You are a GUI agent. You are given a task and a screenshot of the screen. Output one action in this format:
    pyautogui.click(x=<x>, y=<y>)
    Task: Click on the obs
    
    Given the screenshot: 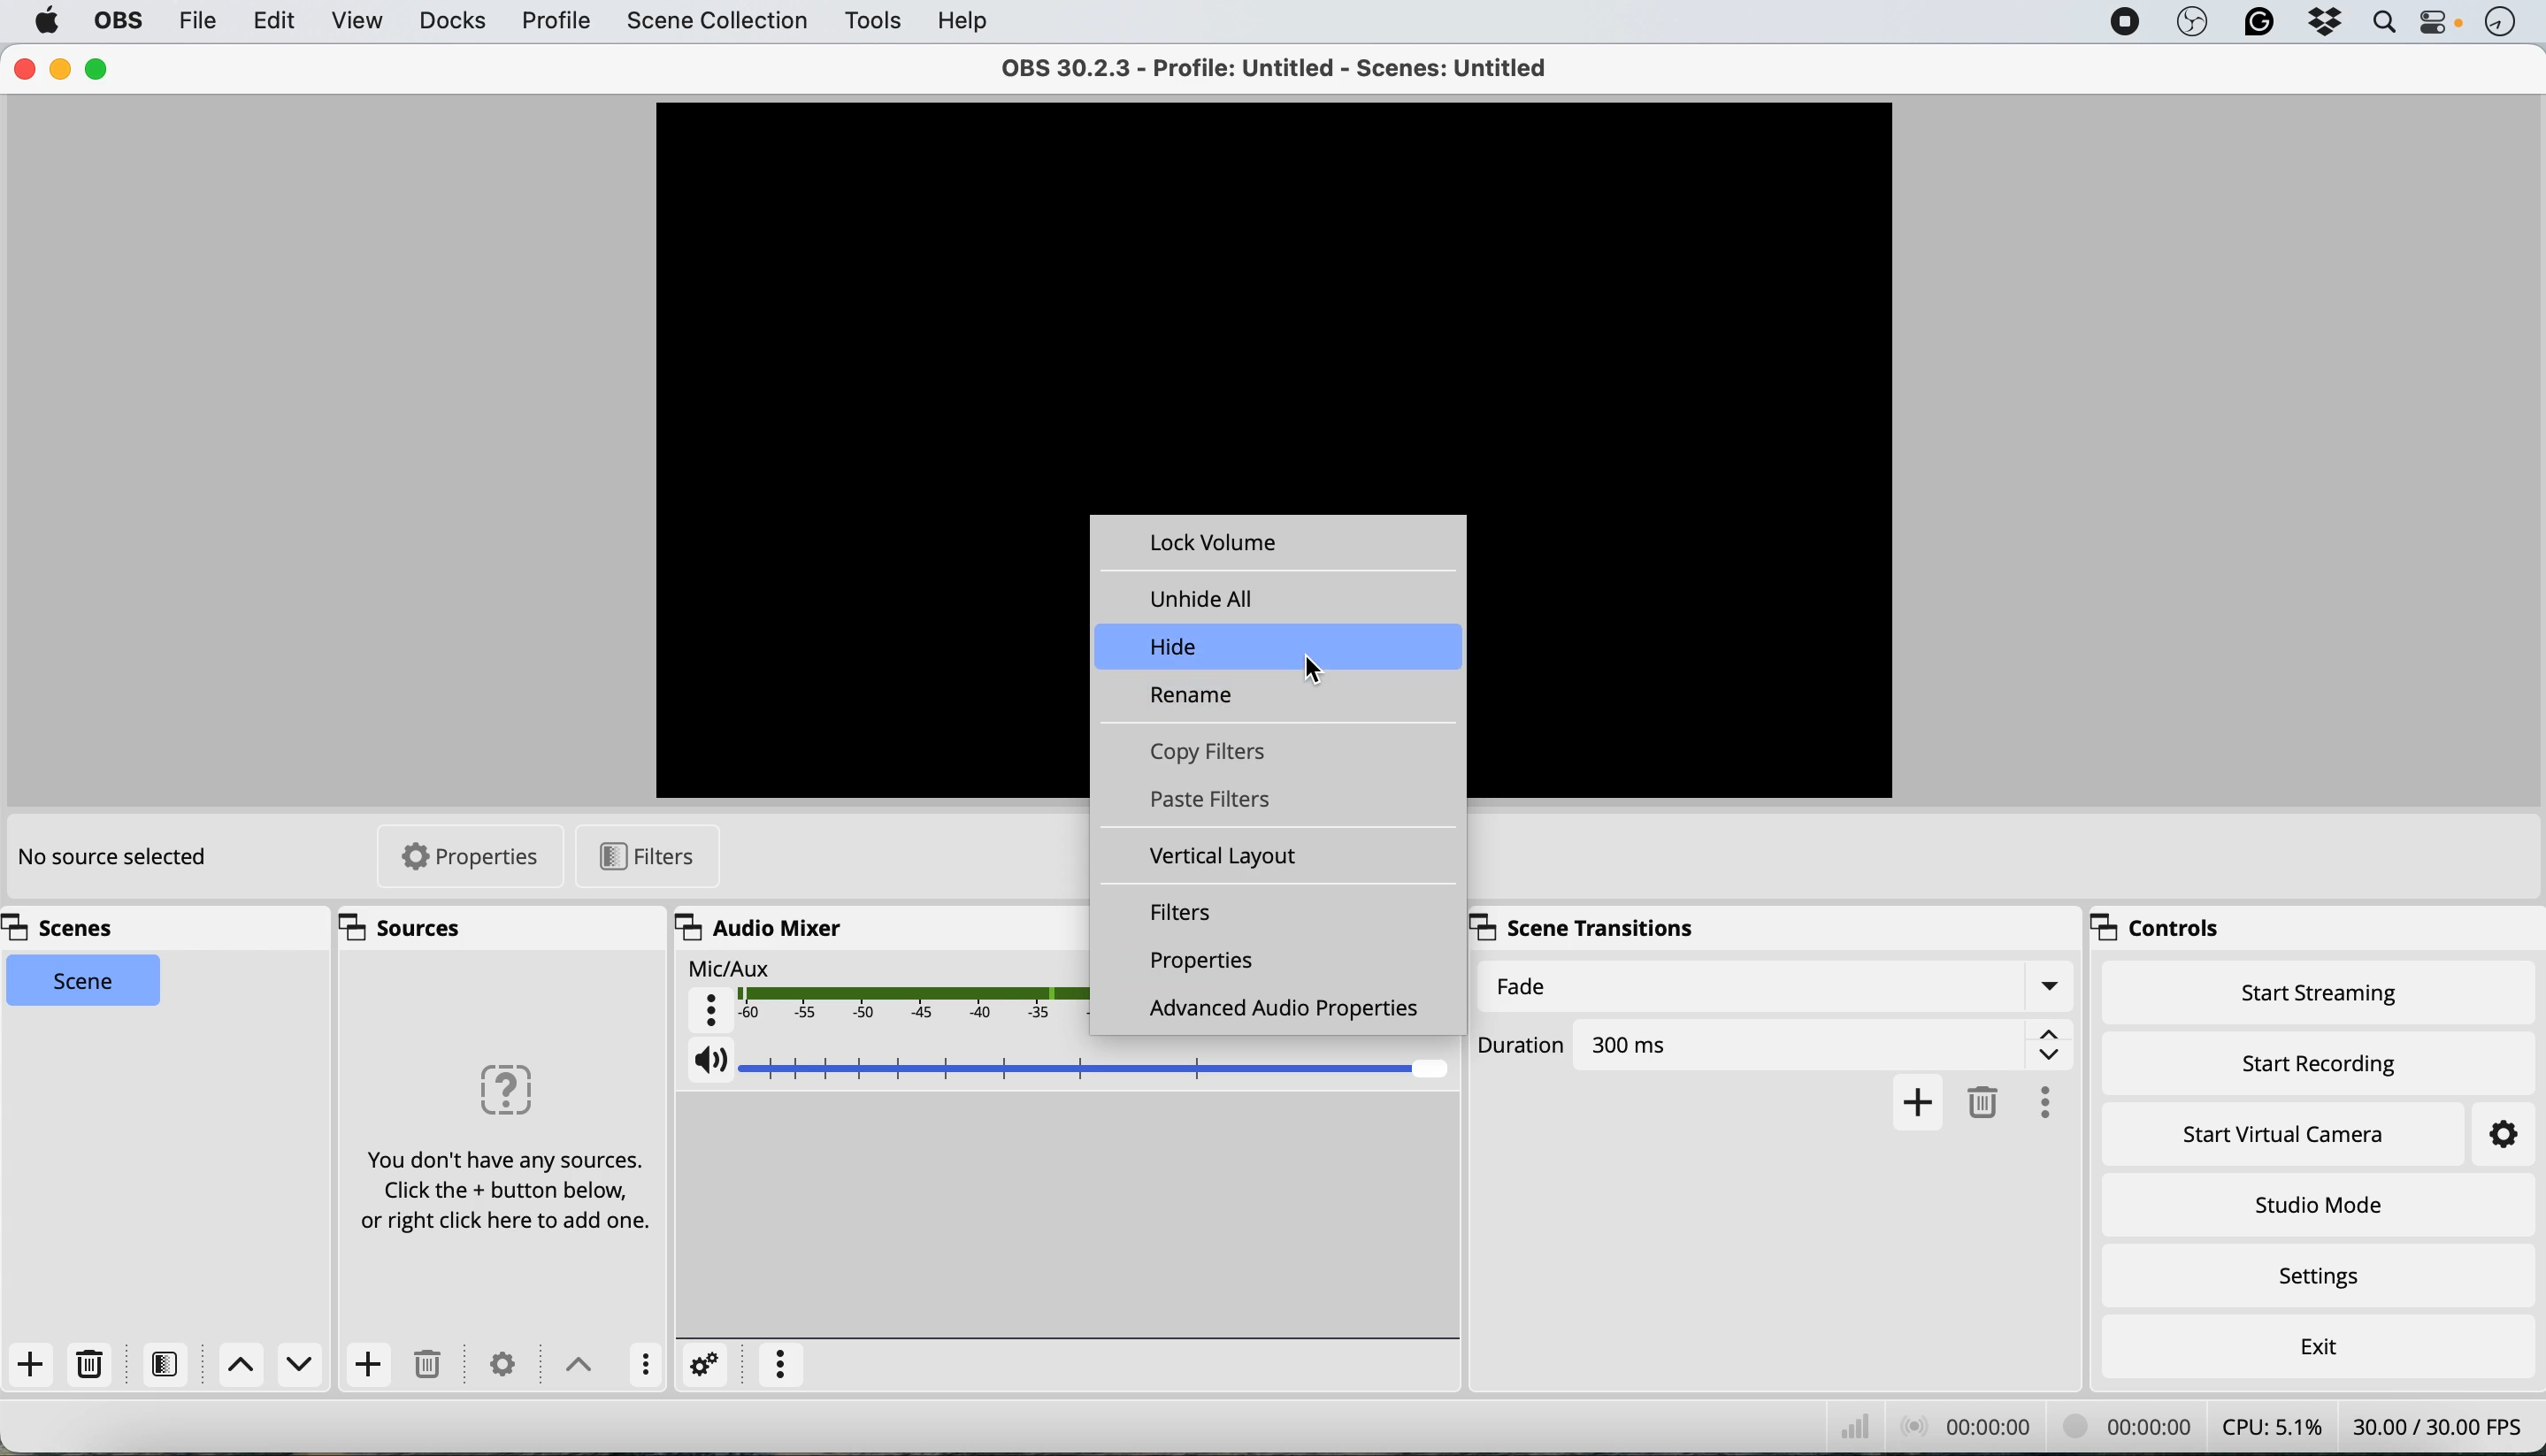 What is the action you would take?
    pyautogui.click(x=116, y=22)
    